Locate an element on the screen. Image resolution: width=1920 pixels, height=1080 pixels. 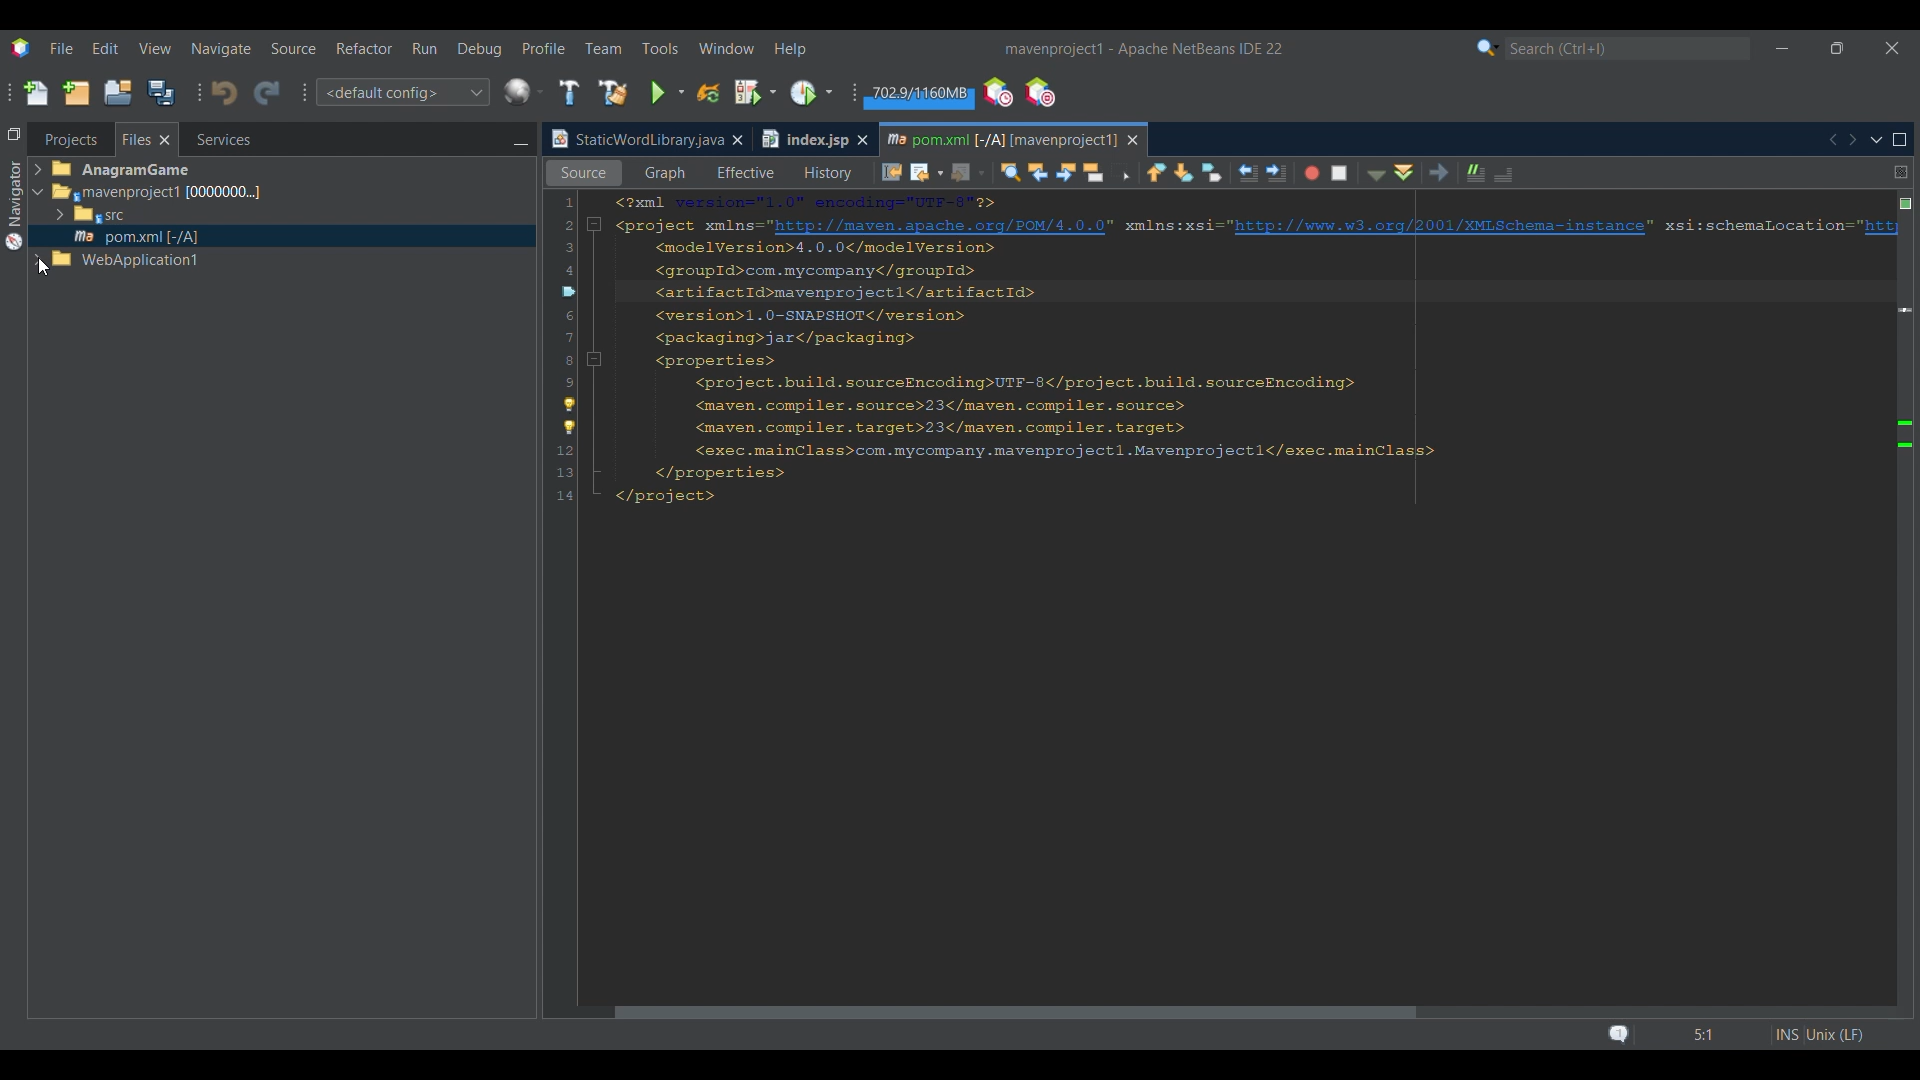
Save all is located at coordinates (161, 92).